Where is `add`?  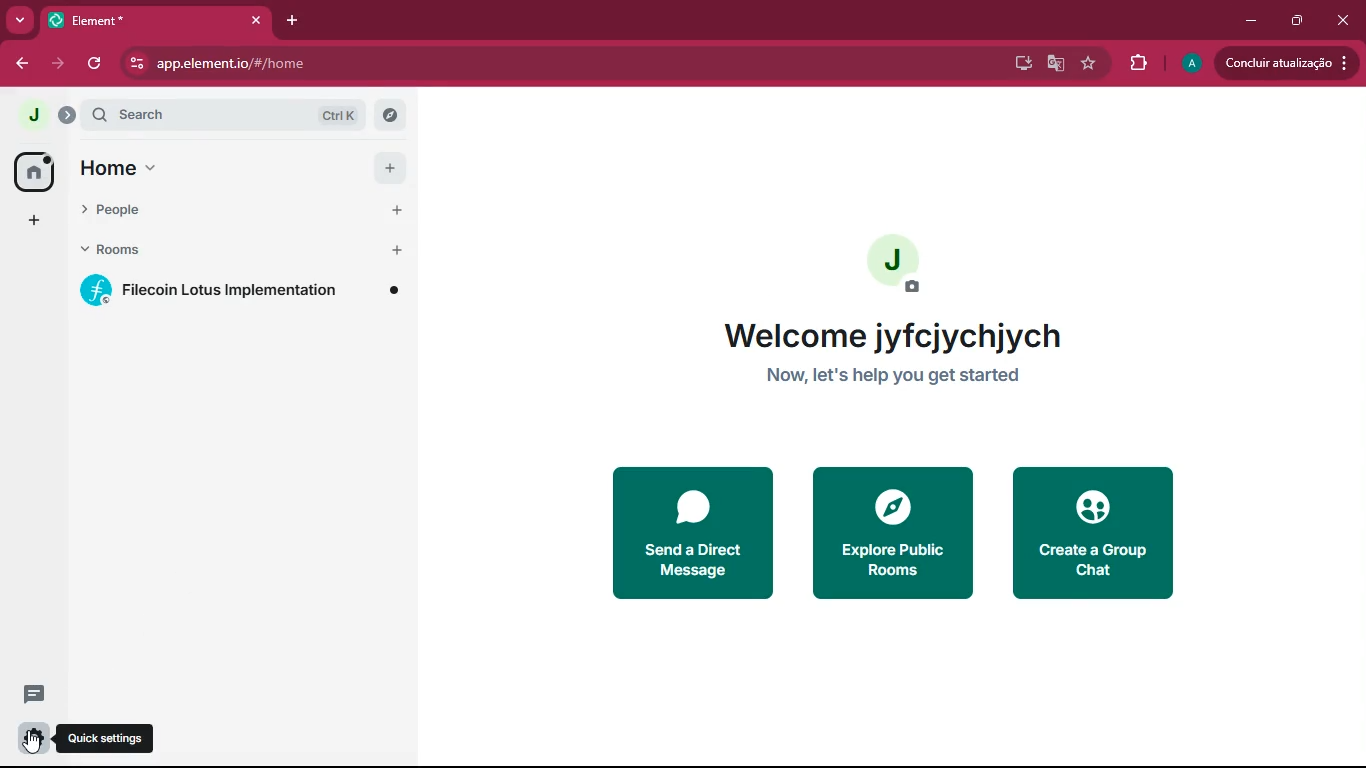
add is located at coordinates (392, 168).